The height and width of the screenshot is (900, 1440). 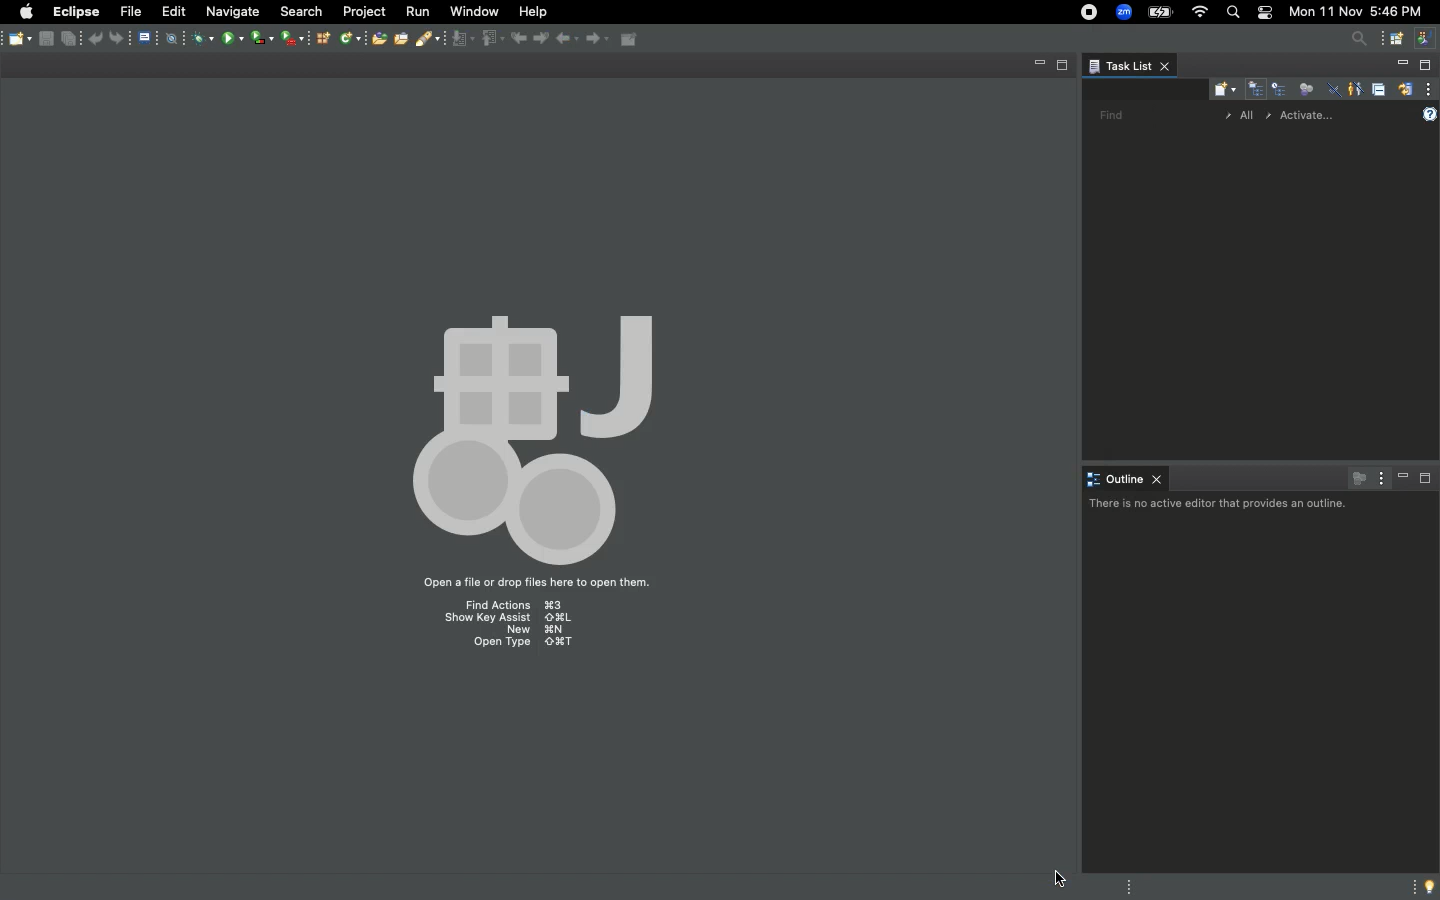 What do you see at coordinates (1412, 38) in the screenshot?
I see `New window` at bounding box center [1412, 38].